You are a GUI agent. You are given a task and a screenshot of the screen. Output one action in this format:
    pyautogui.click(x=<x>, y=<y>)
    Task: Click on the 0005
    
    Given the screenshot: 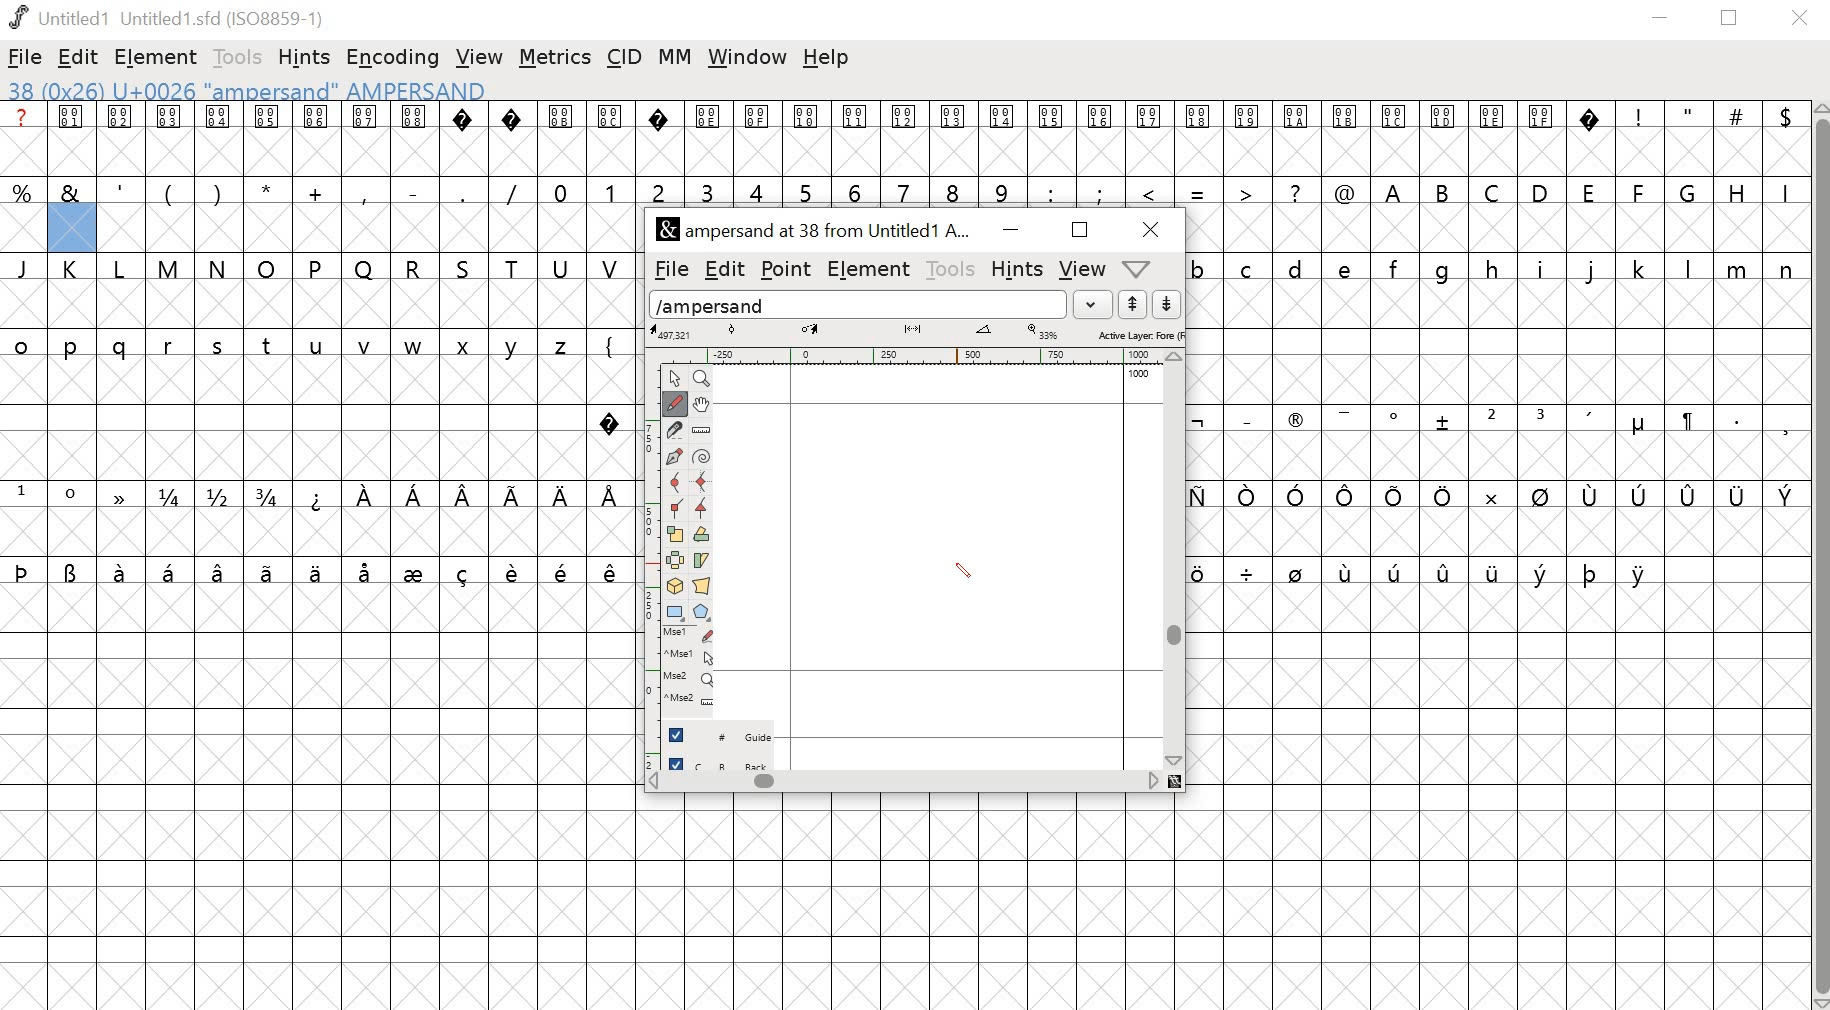 What is the action you would take?
    pyautogui.click(x=266, y=139)
    